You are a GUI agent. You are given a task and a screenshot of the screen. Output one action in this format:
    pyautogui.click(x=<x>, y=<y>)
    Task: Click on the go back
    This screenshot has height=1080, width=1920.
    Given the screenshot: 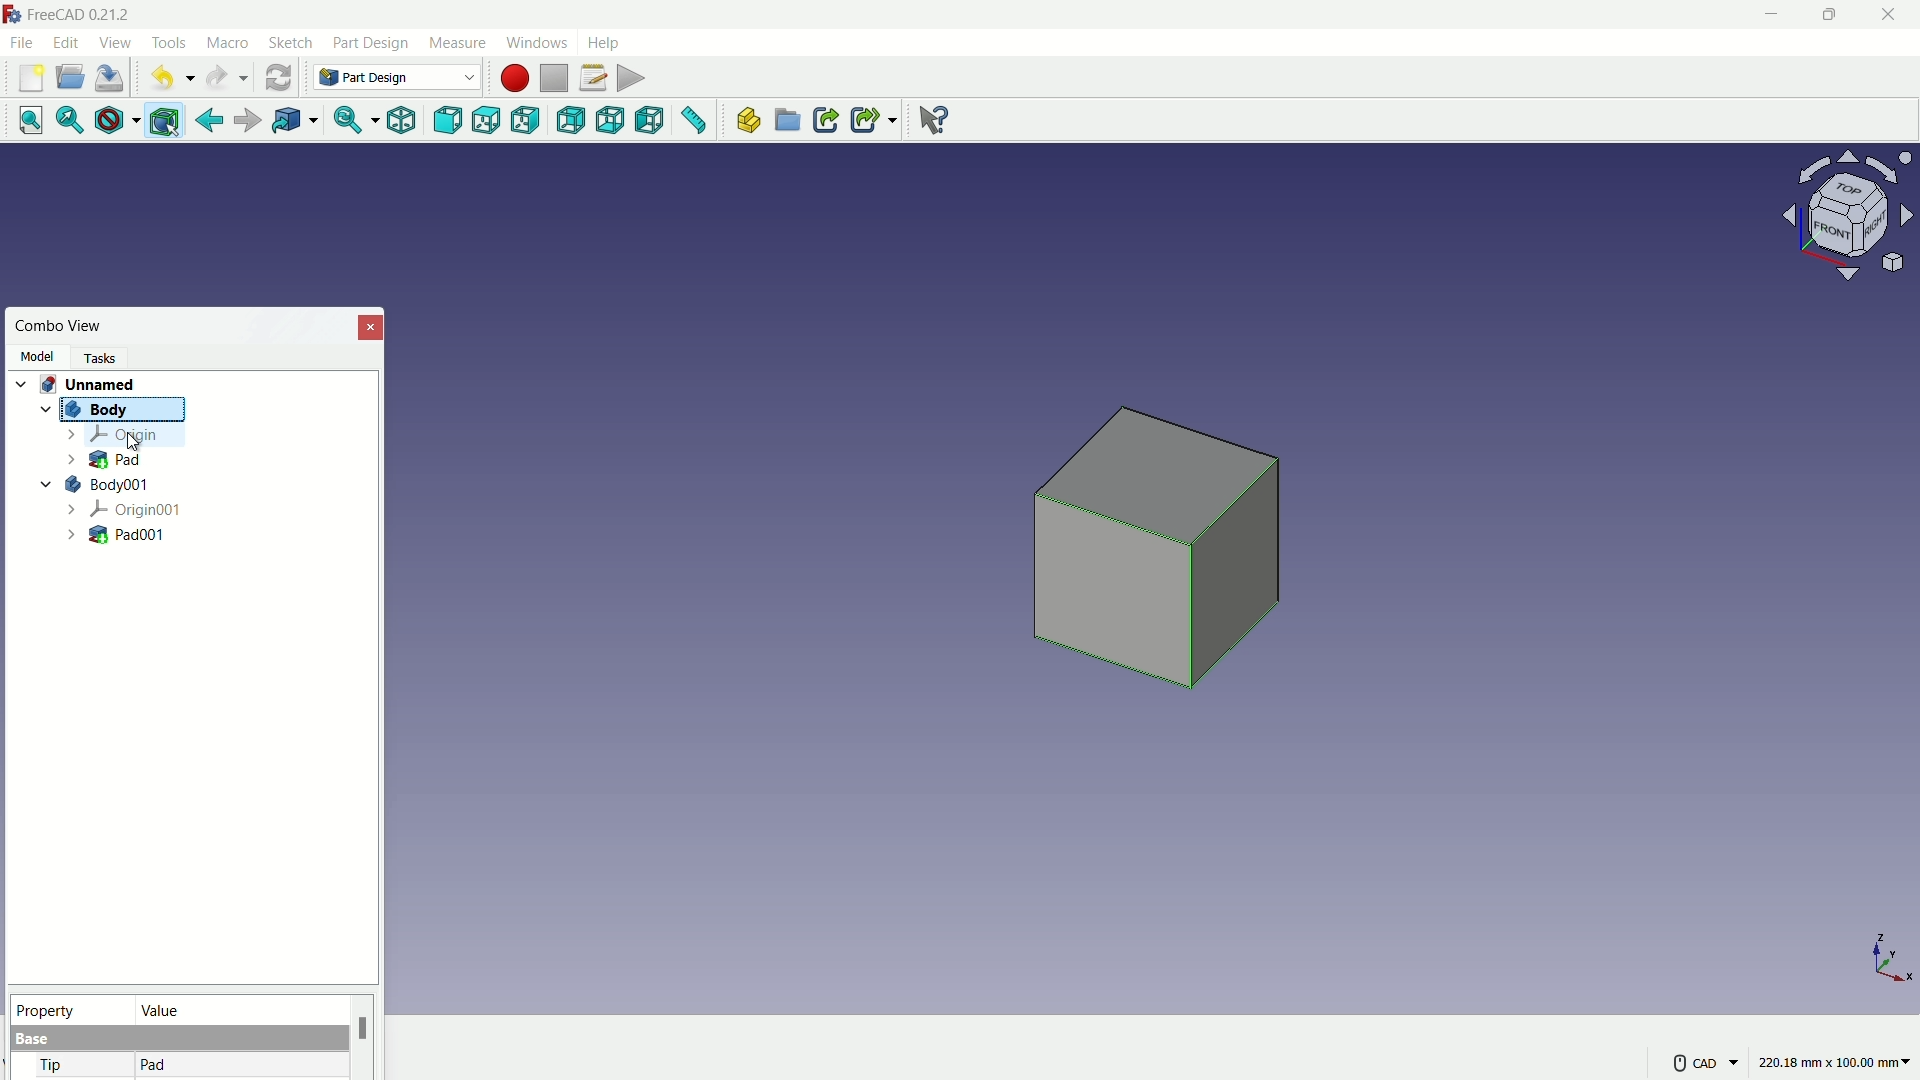 What is the action you would take?
    pyautogui.click(x=210, y=121)
    